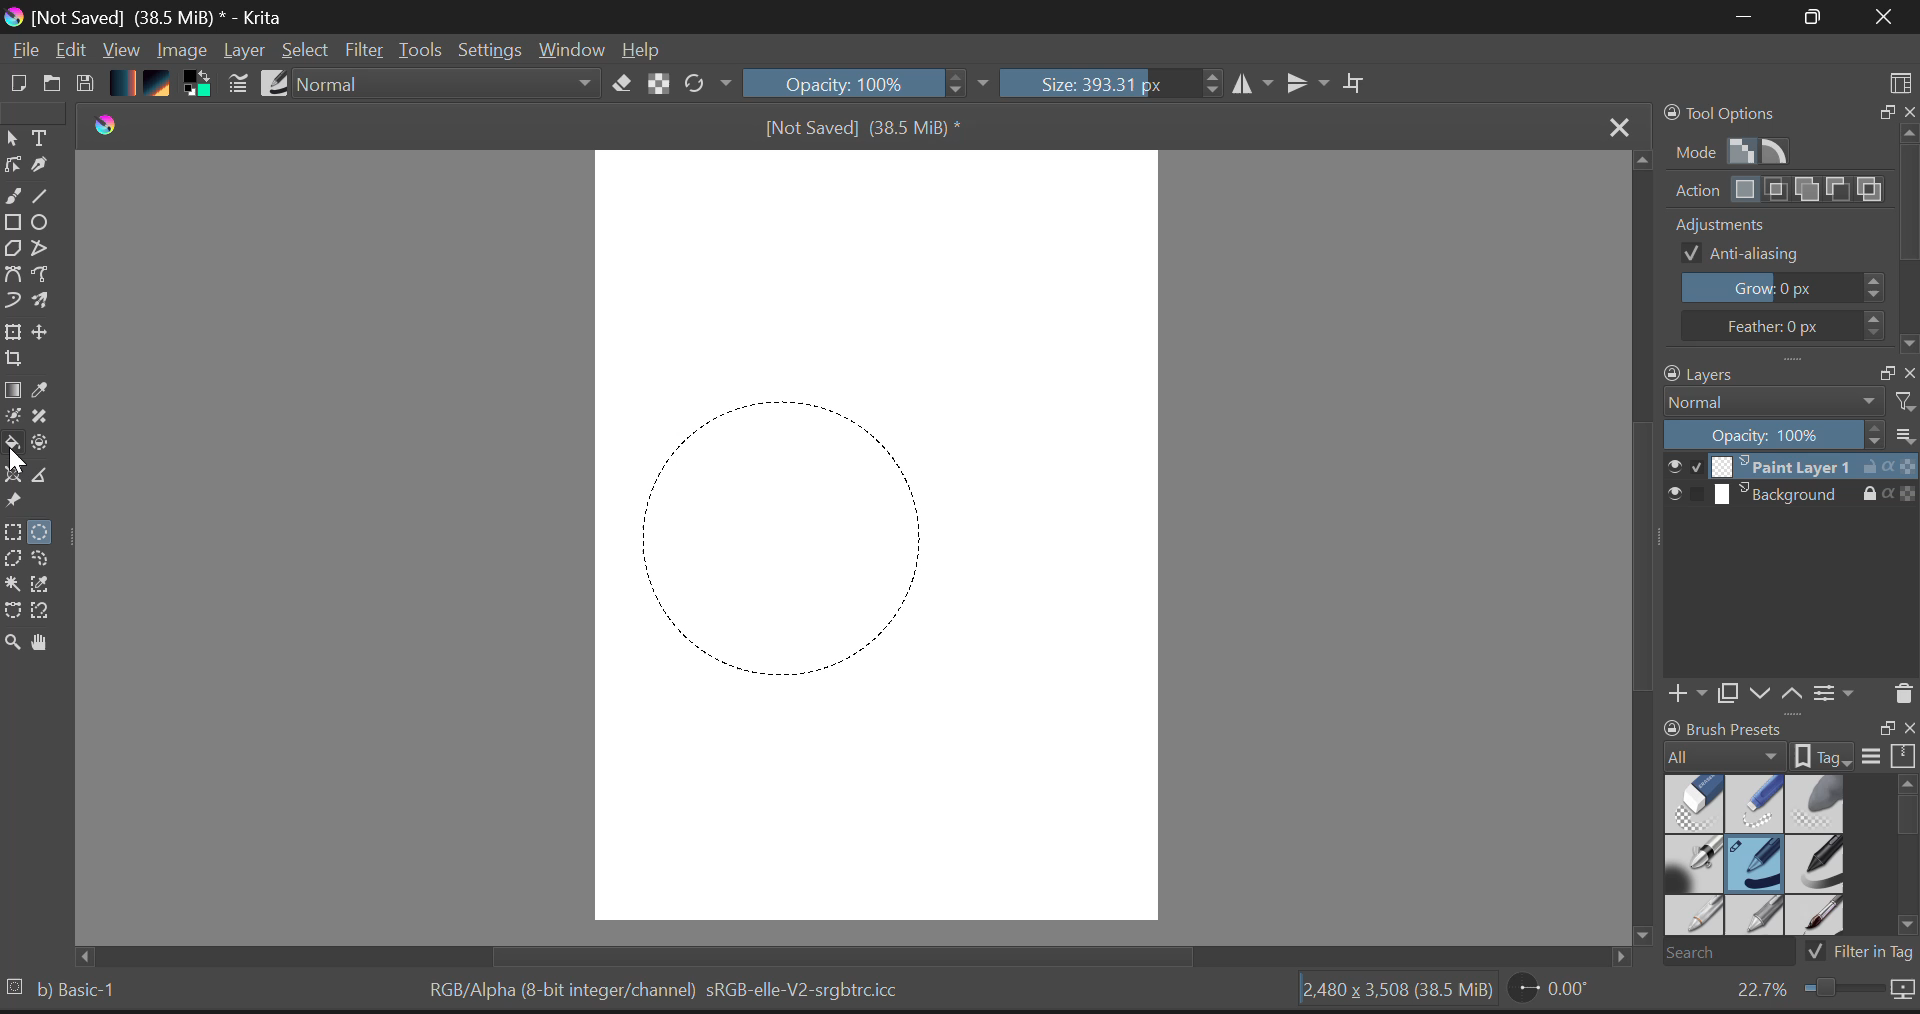 This screenshot has height=1014, width=1920. Describe the element at coordinates (1355, 84) in the screenshot. I see `Crop` at that location.